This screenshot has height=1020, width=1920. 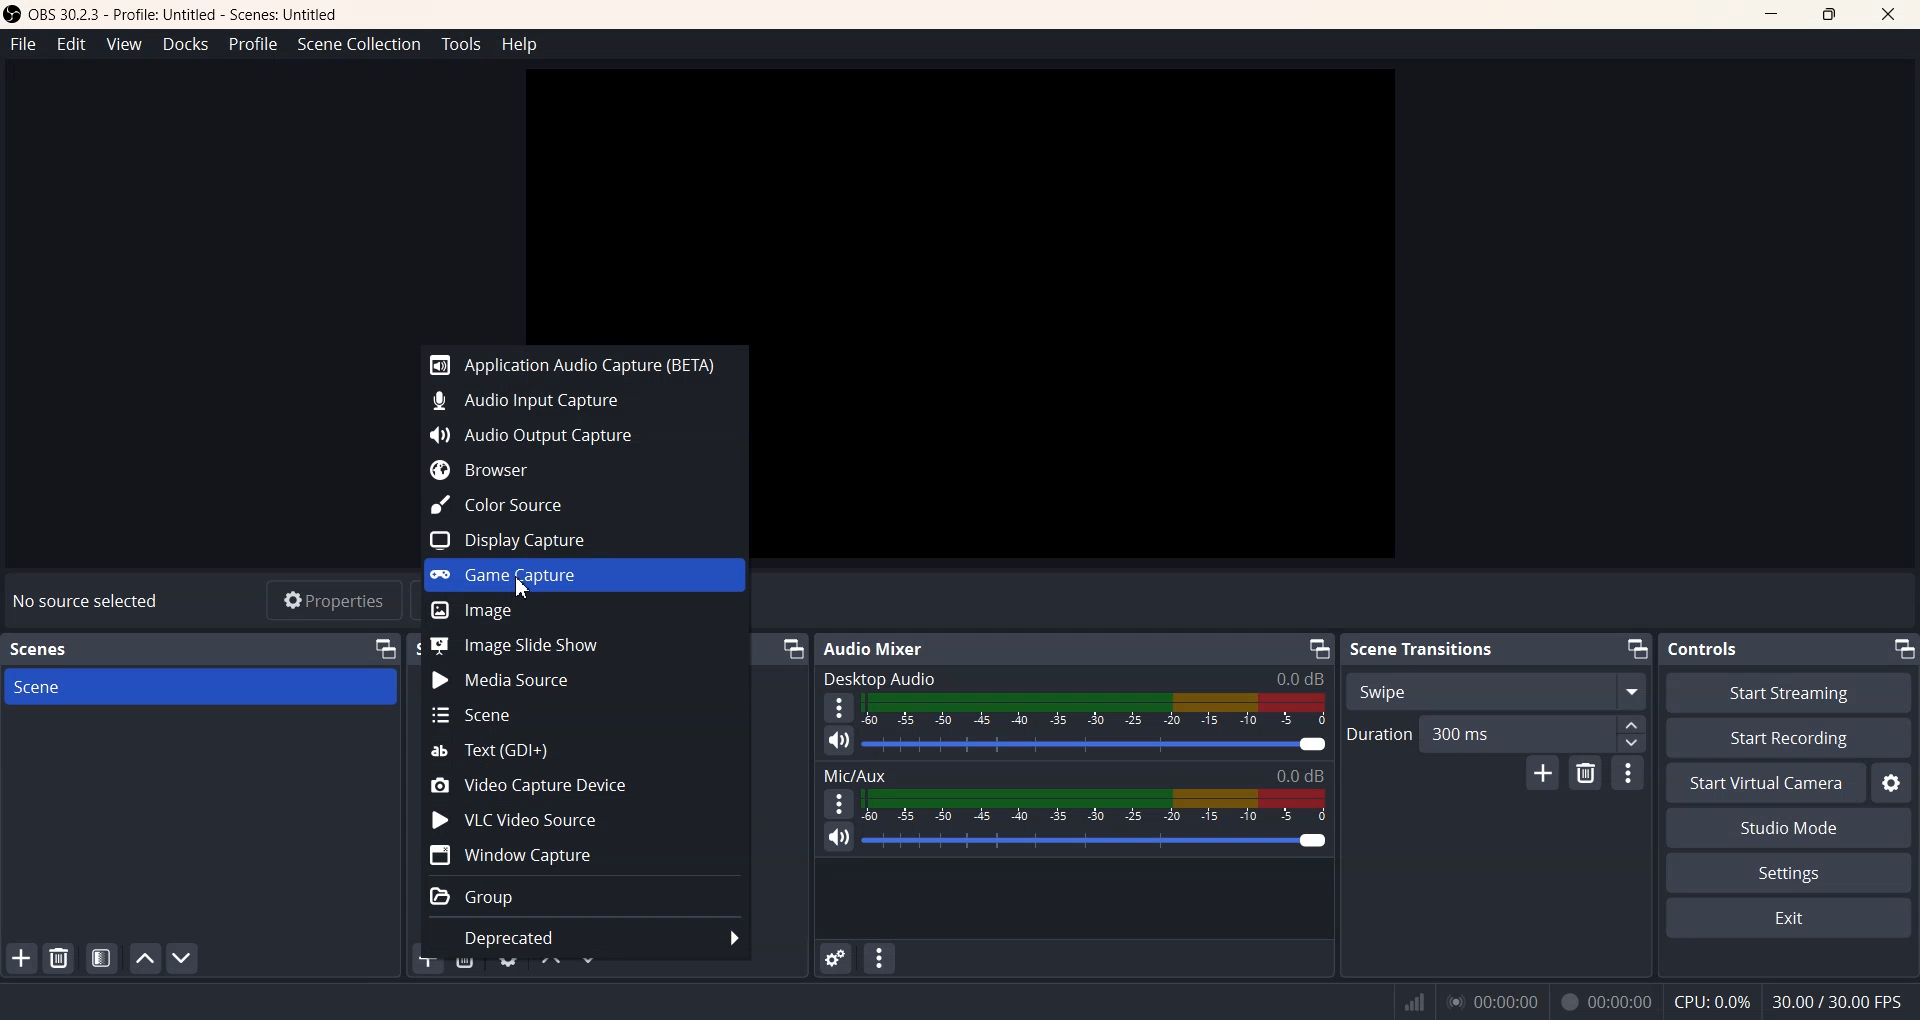 I want to click on Scene Collection, so click(x=360, y=45).